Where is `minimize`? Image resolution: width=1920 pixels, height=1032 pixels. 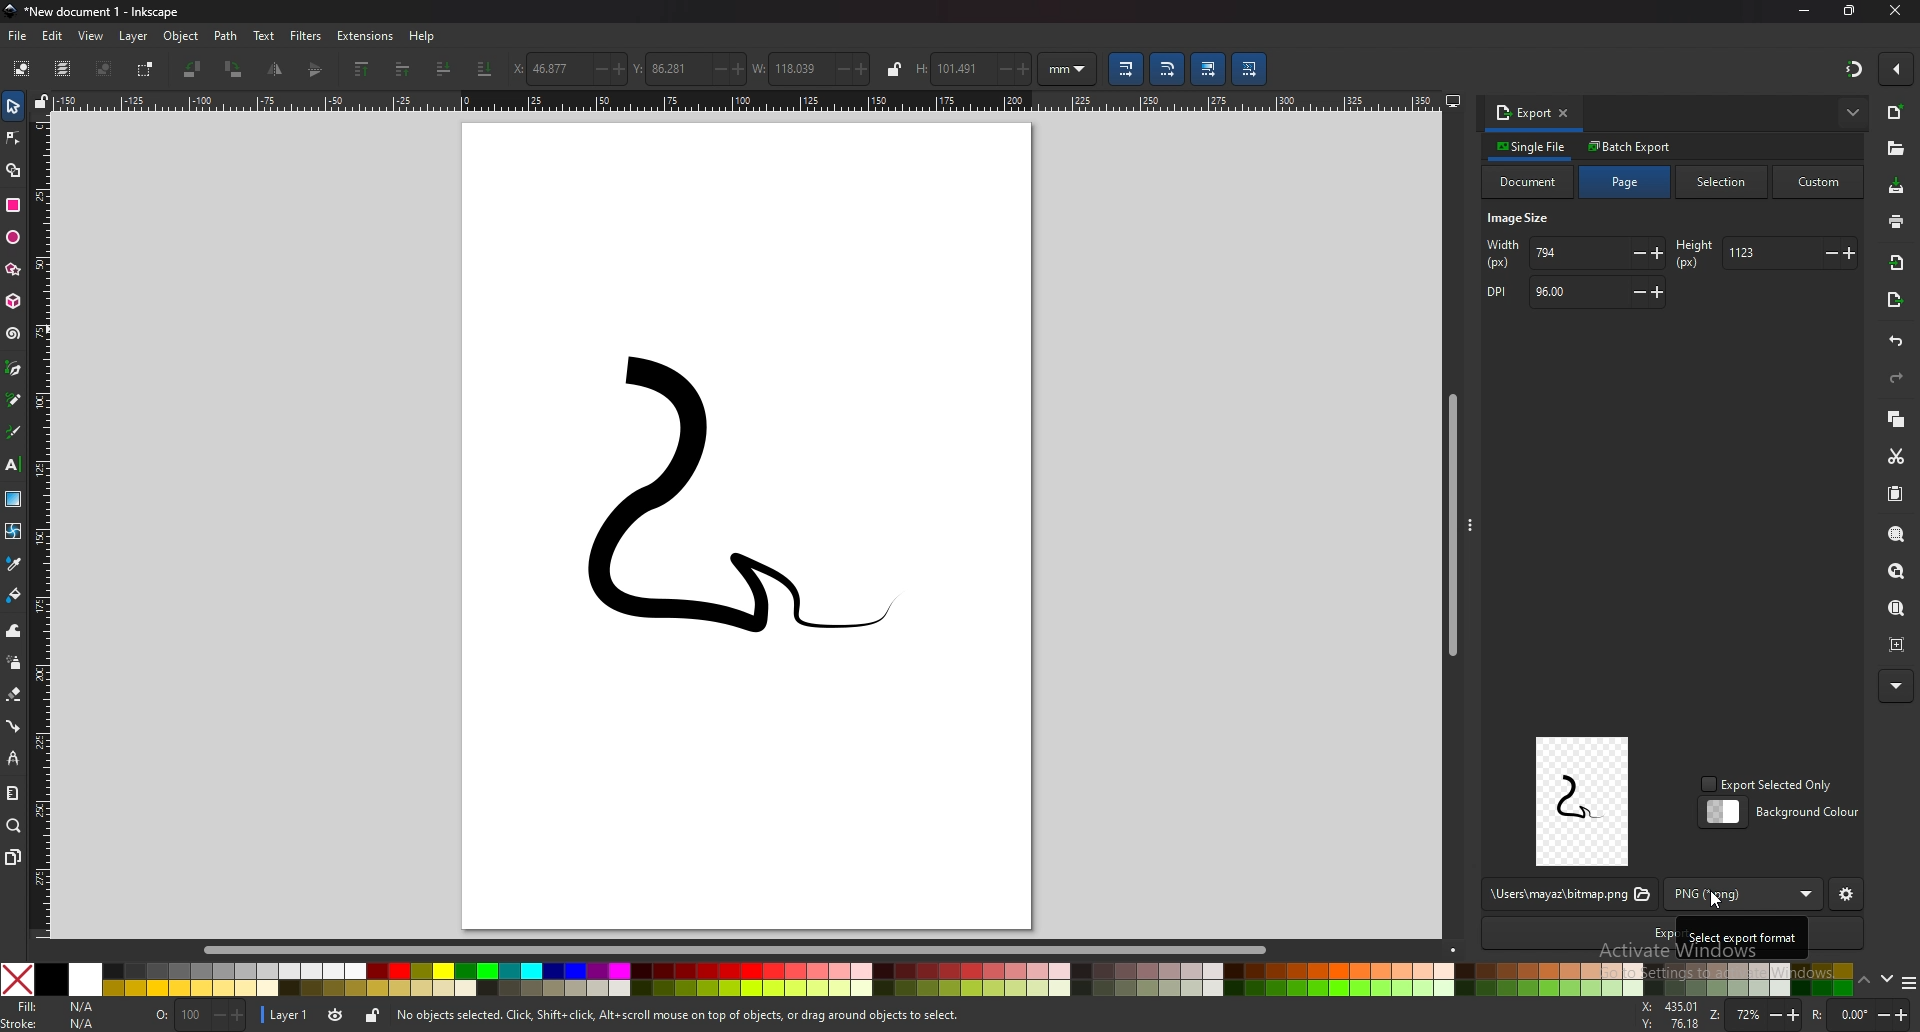 minimize is located at coordinates (1802, 12).